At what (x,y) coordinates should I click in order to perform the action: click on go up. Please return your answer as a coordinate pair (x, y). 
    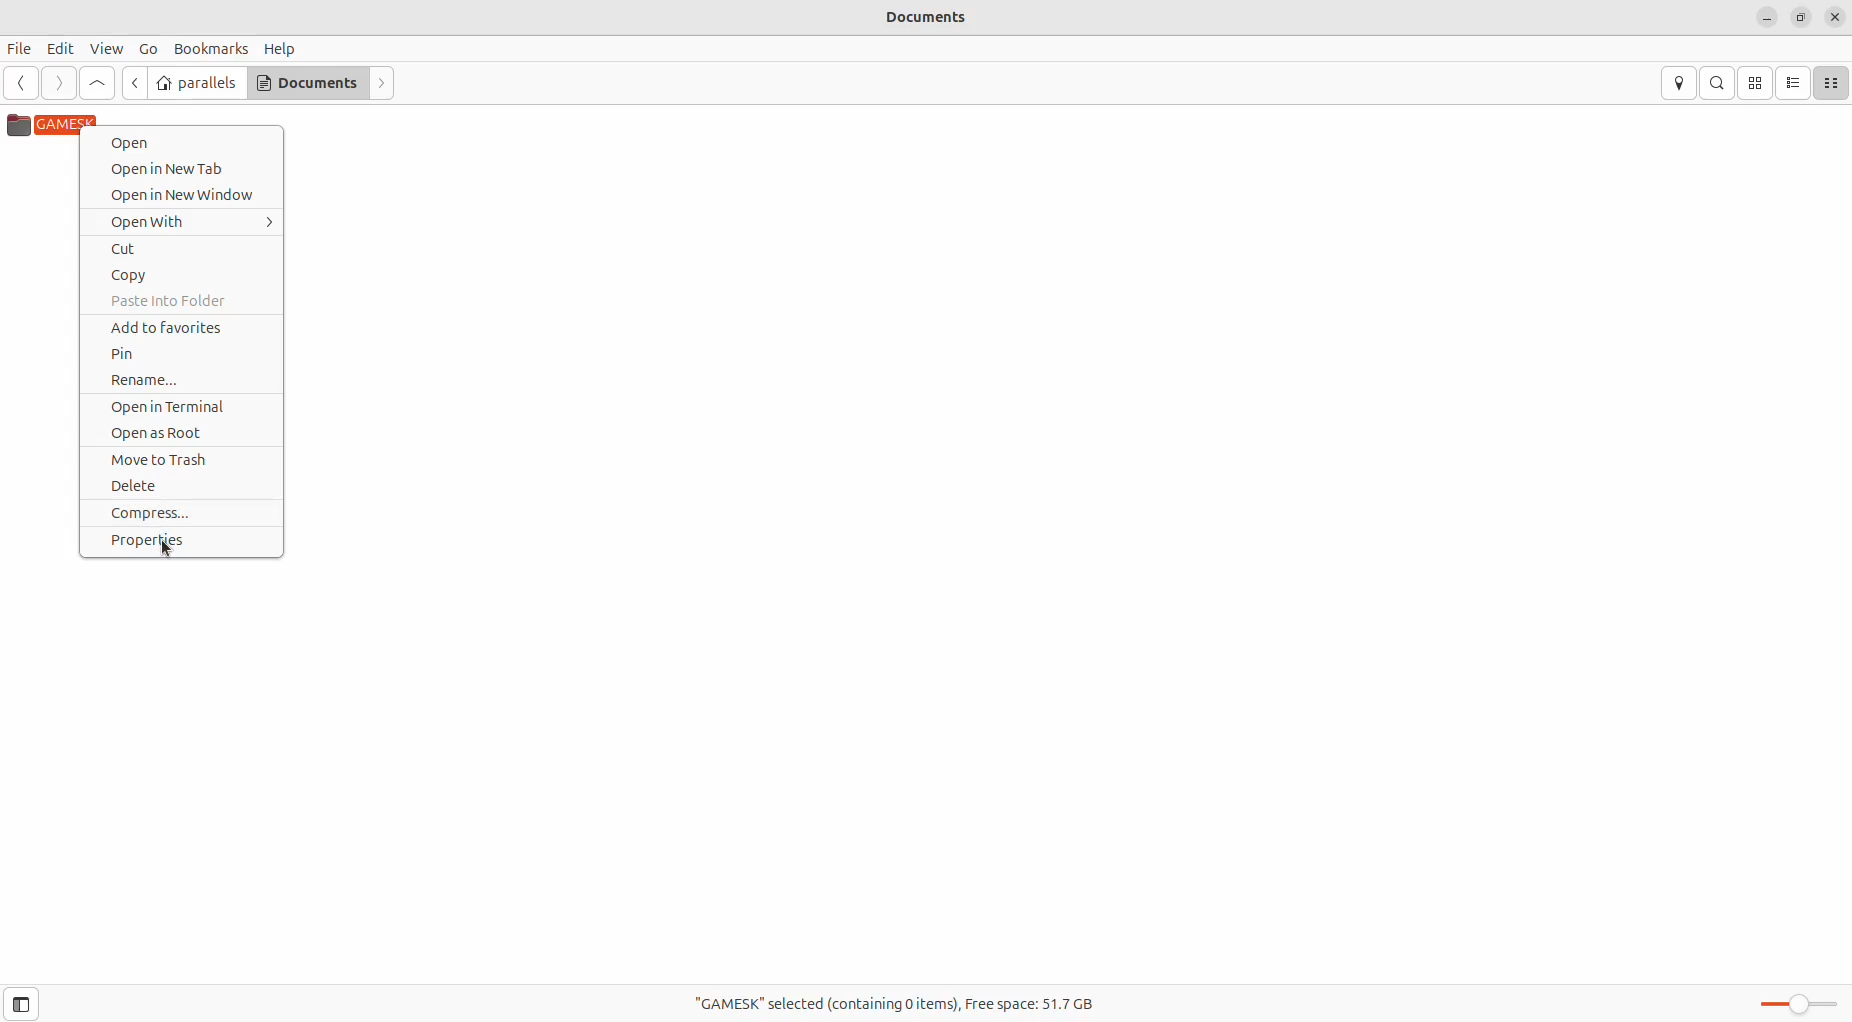
    Looking at the image, I should click on (99, 83).